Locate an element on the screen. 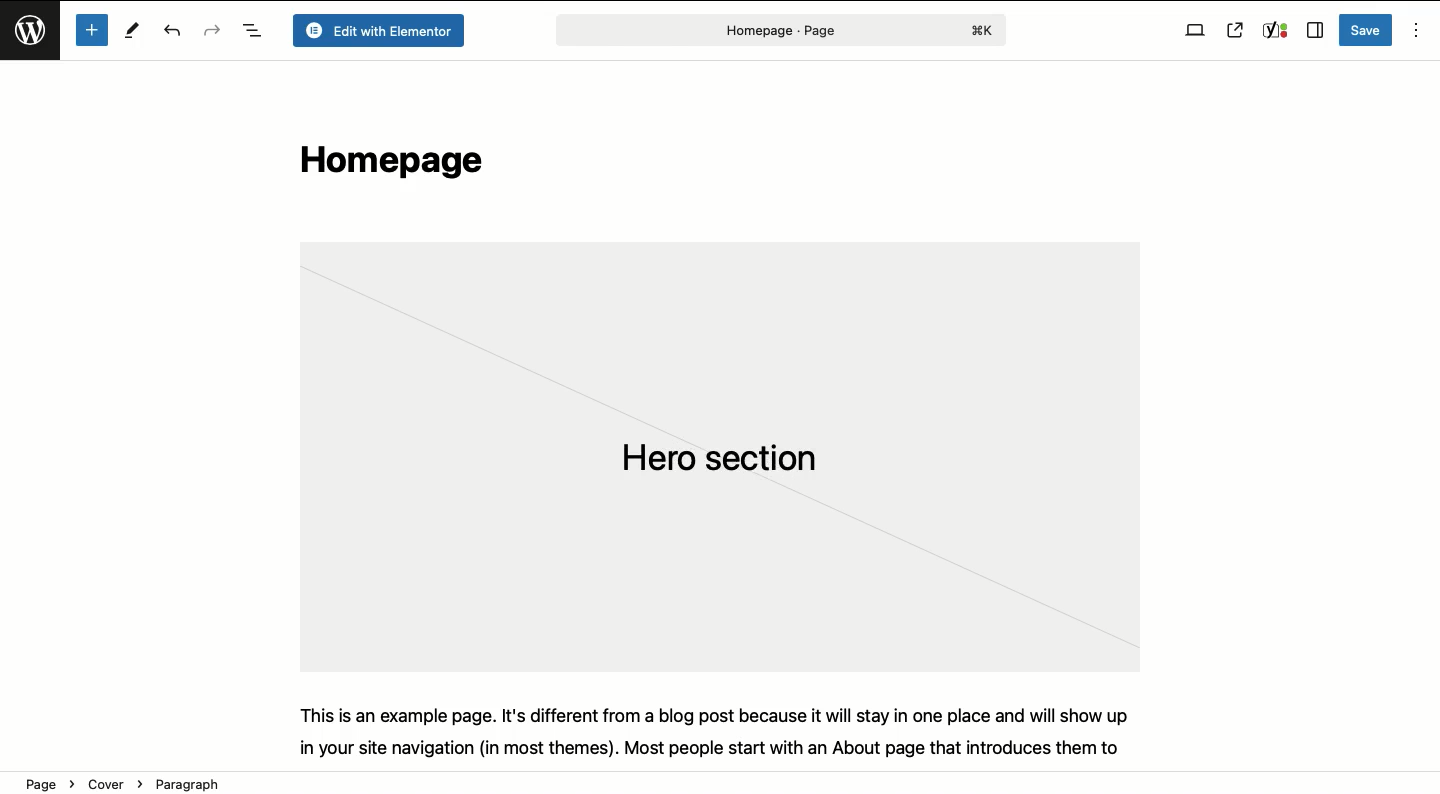 The image size is (1440, 794). Homepage is located at coordinates (386, 165).